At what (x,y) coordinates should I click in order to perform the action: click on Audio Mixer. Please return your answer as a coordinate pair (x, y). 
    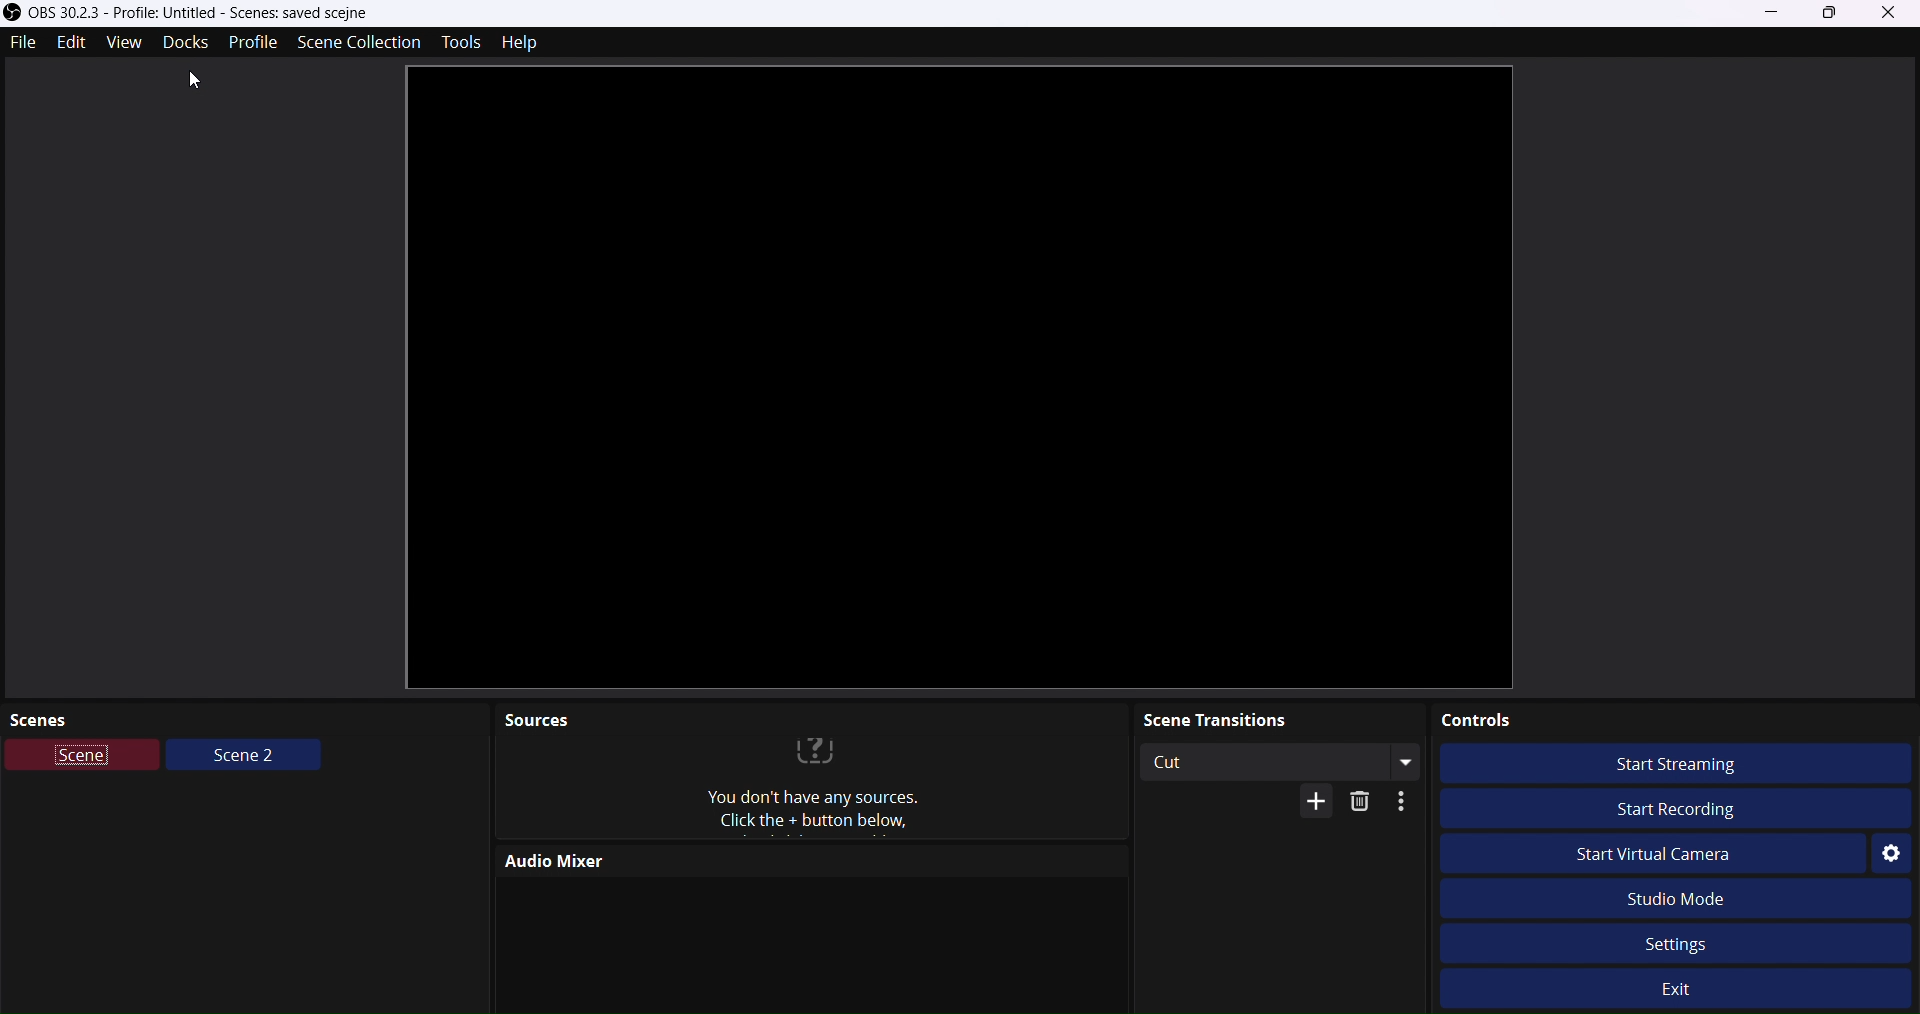
    Looking at the image, I should click on (805, 862).